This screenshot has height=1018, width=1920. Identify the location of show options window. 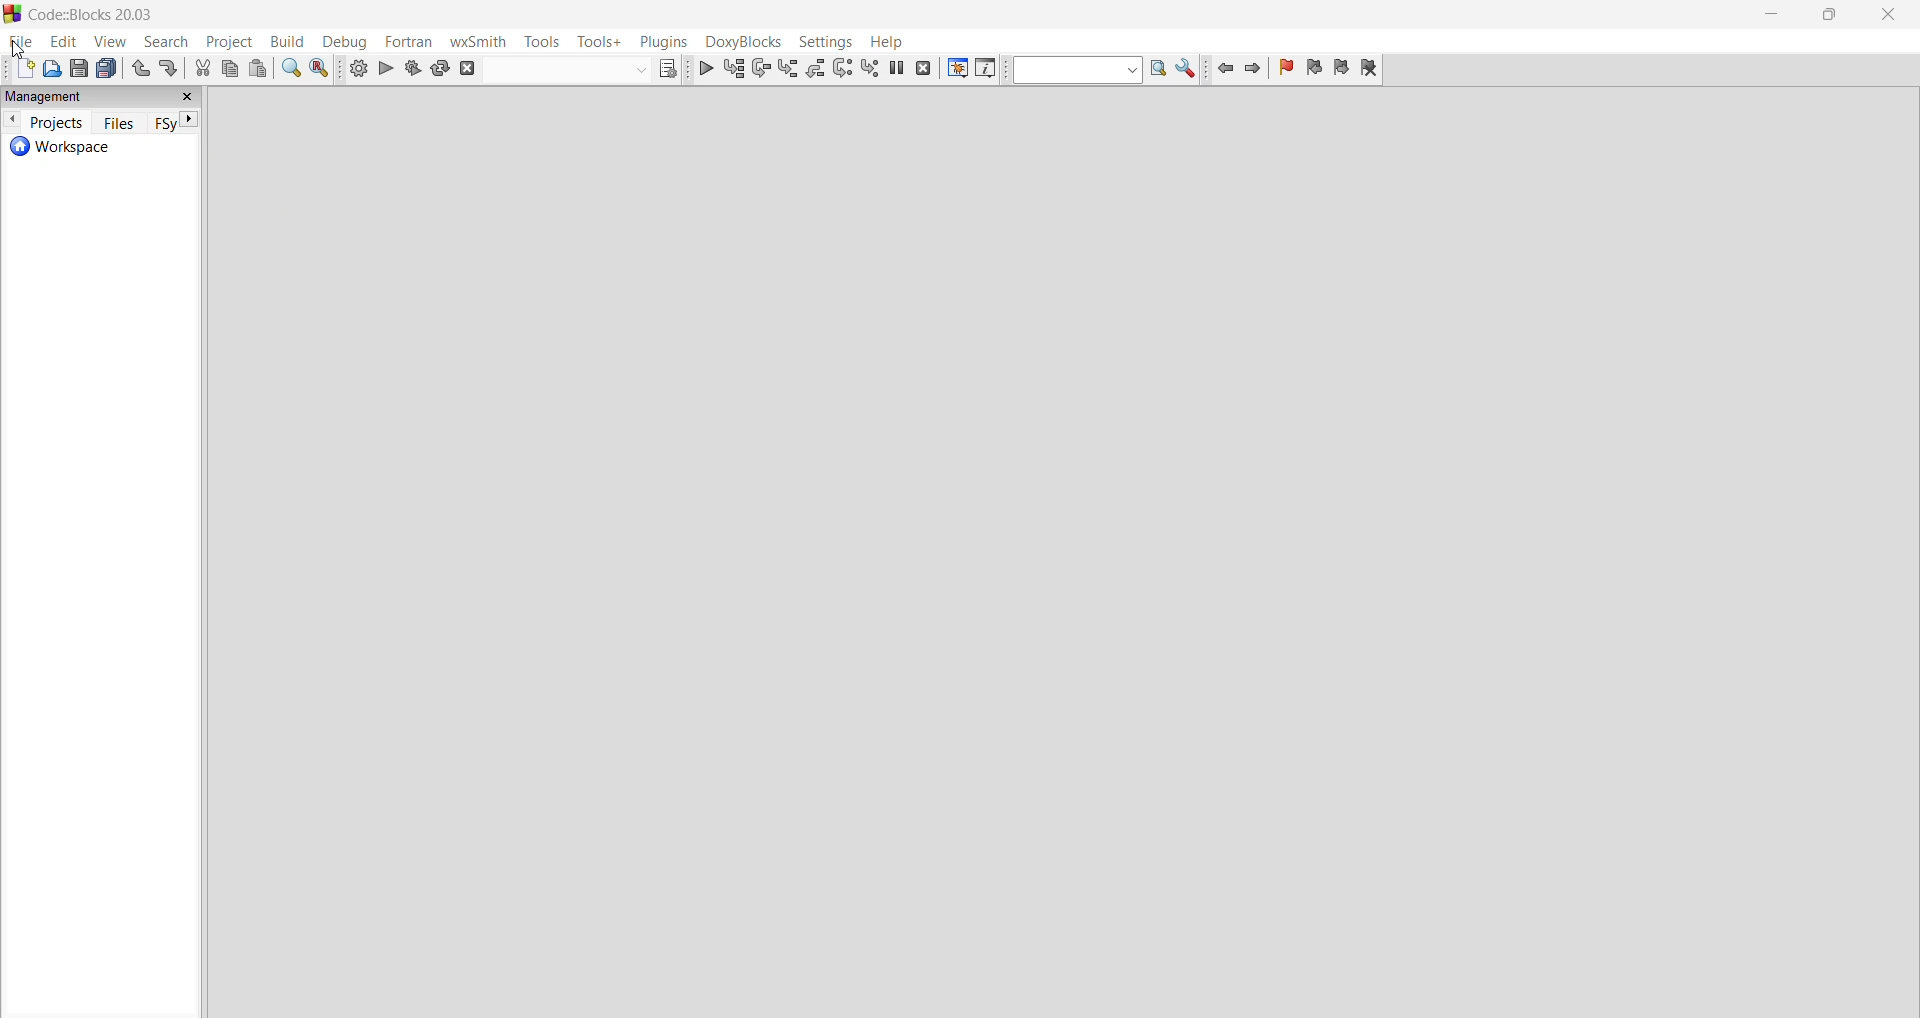
(1187, 71).